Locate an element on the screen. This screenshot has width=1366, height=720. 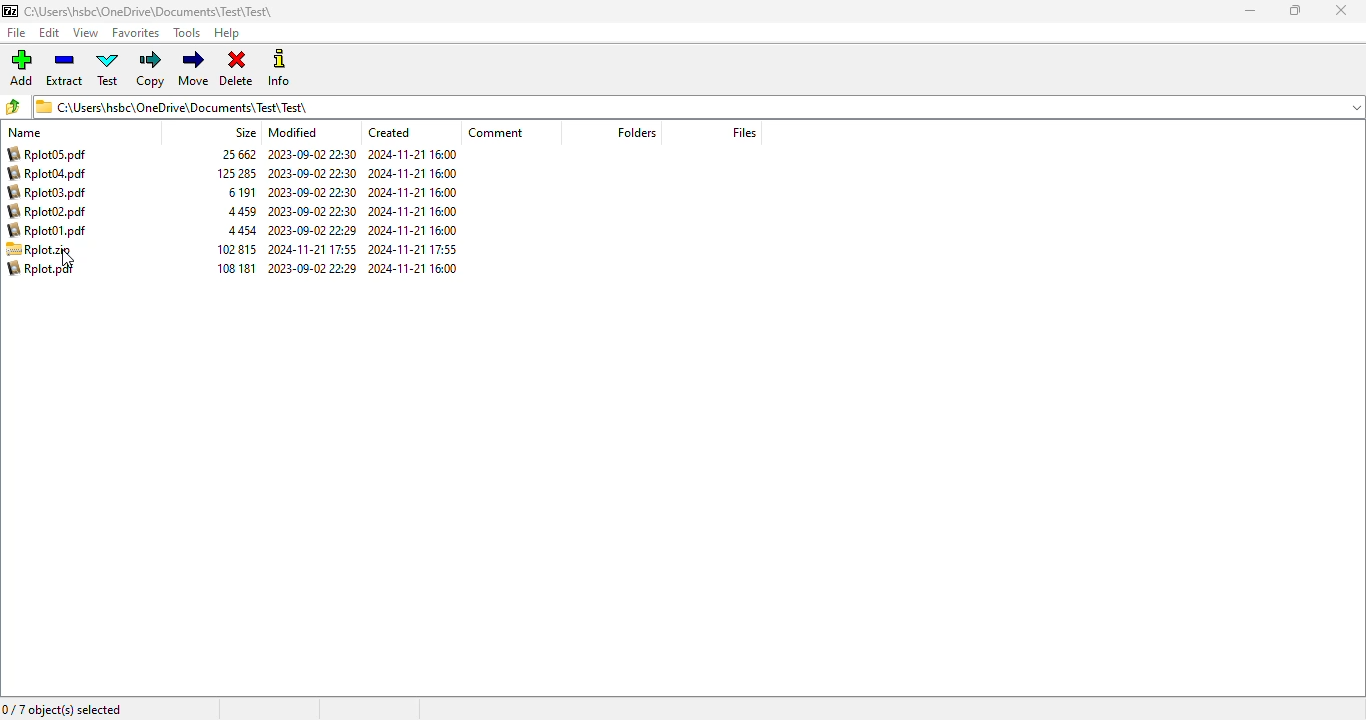
2024-11-21 16:00 is located at coordinates (414, 230).